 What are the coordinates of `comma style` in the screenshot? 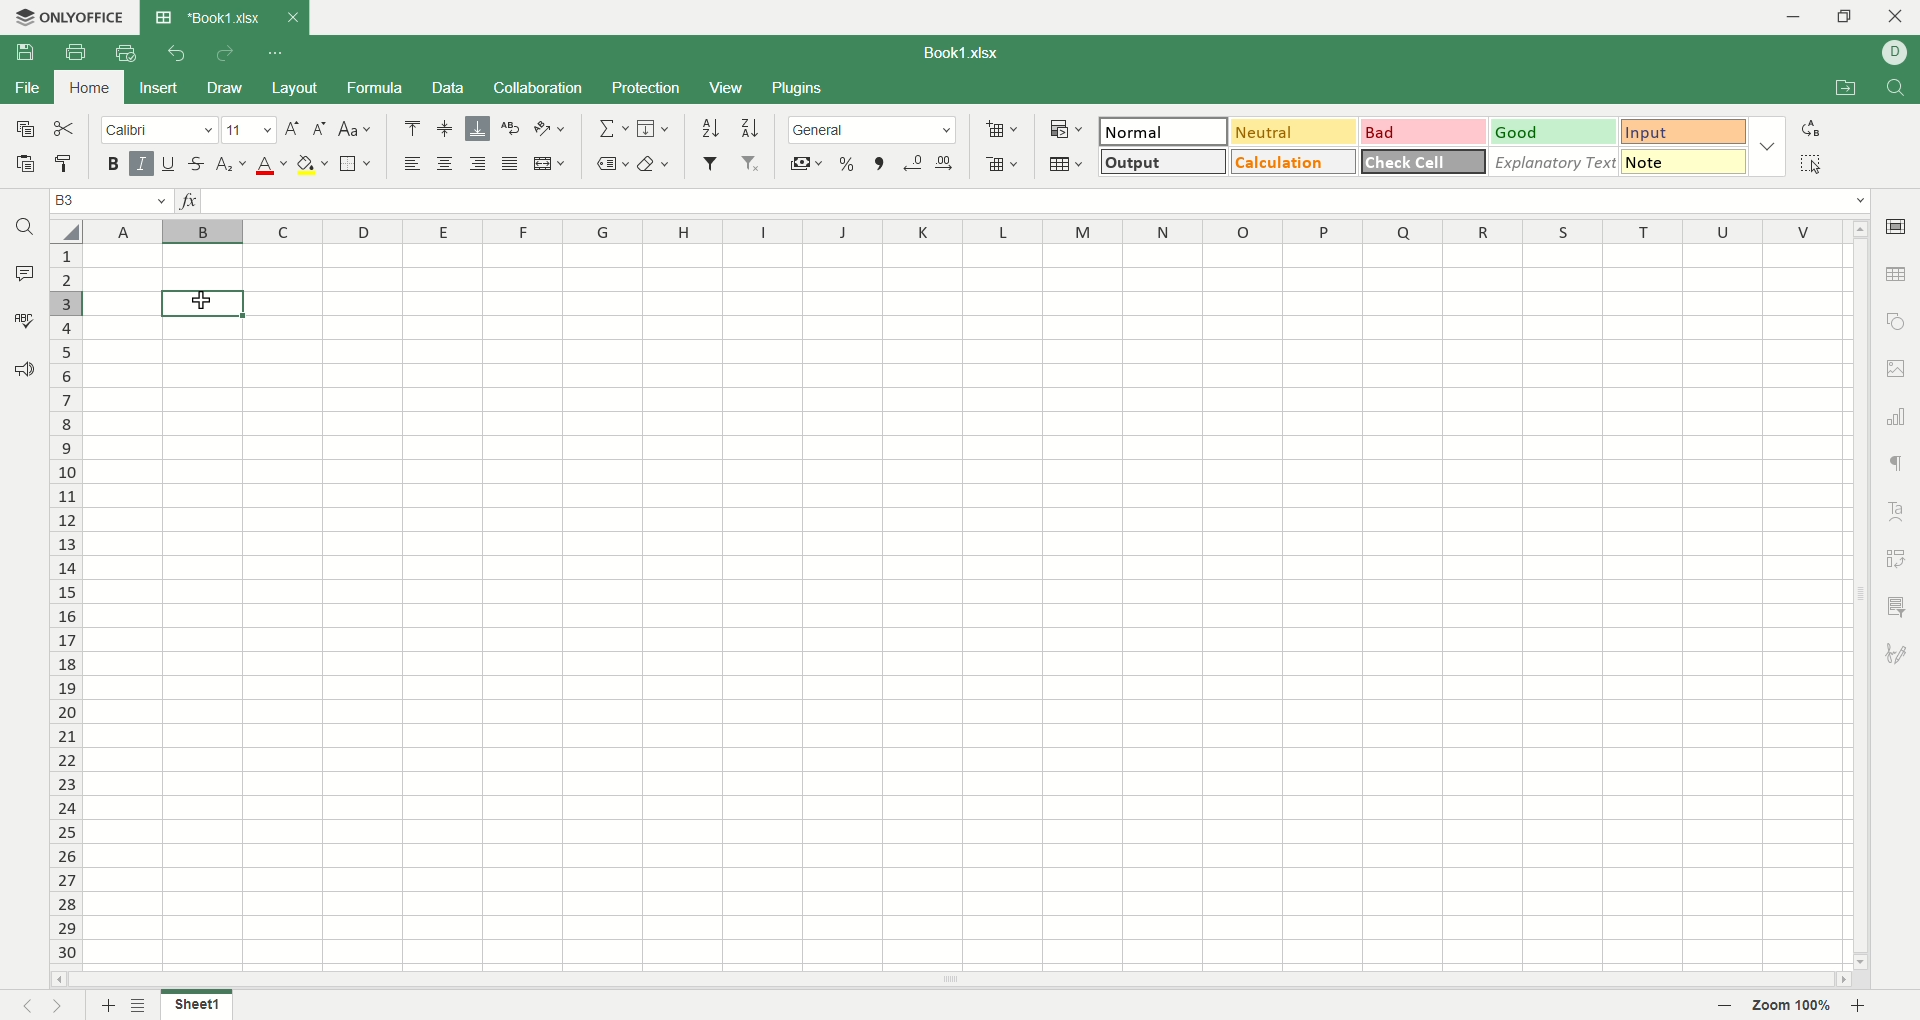 It's located at (882, 164).